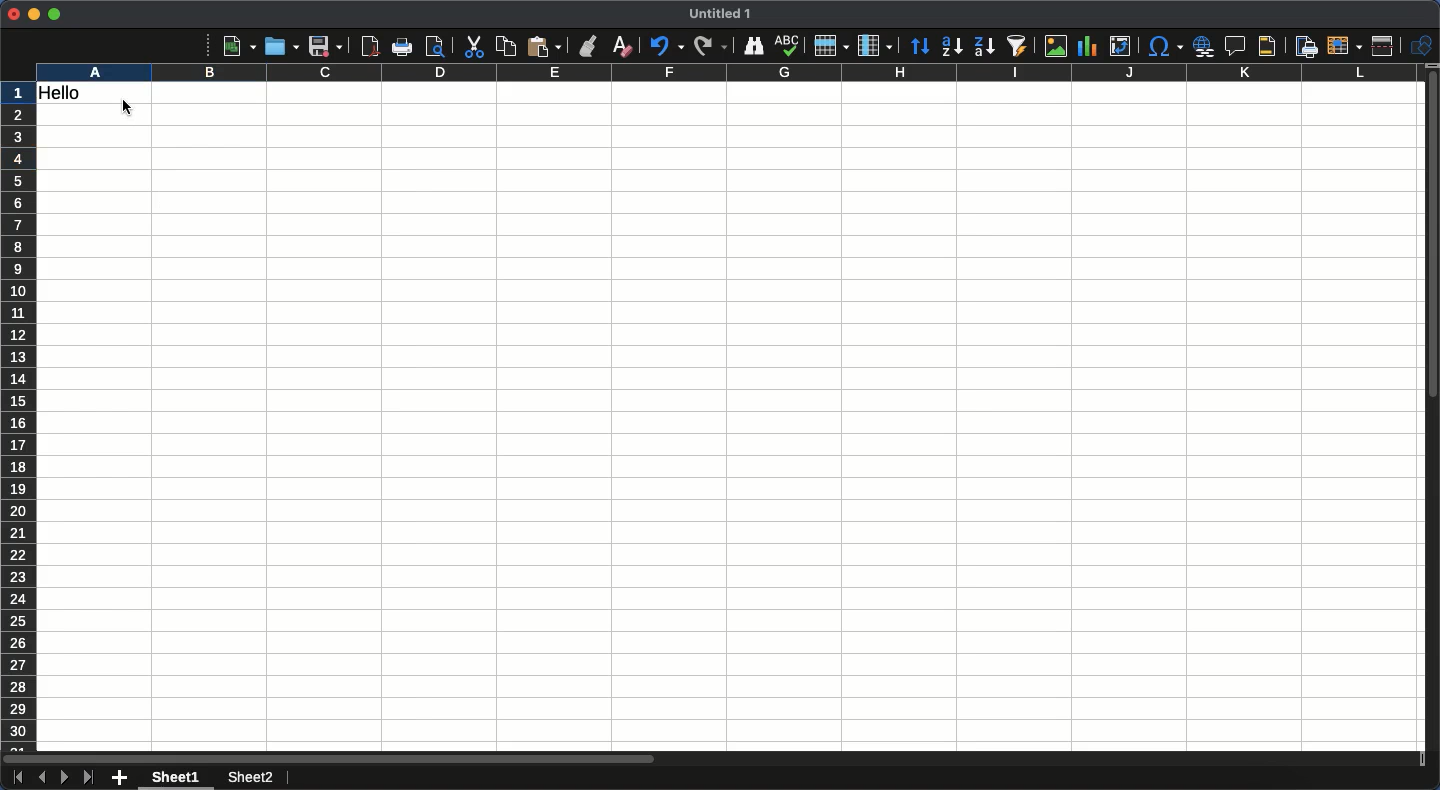 The width and height of the screenshot is (1440, 790). What do you see at coordinates (665, 45) in the screenshot?
I see `Undo` at bounding box center [665, 45].